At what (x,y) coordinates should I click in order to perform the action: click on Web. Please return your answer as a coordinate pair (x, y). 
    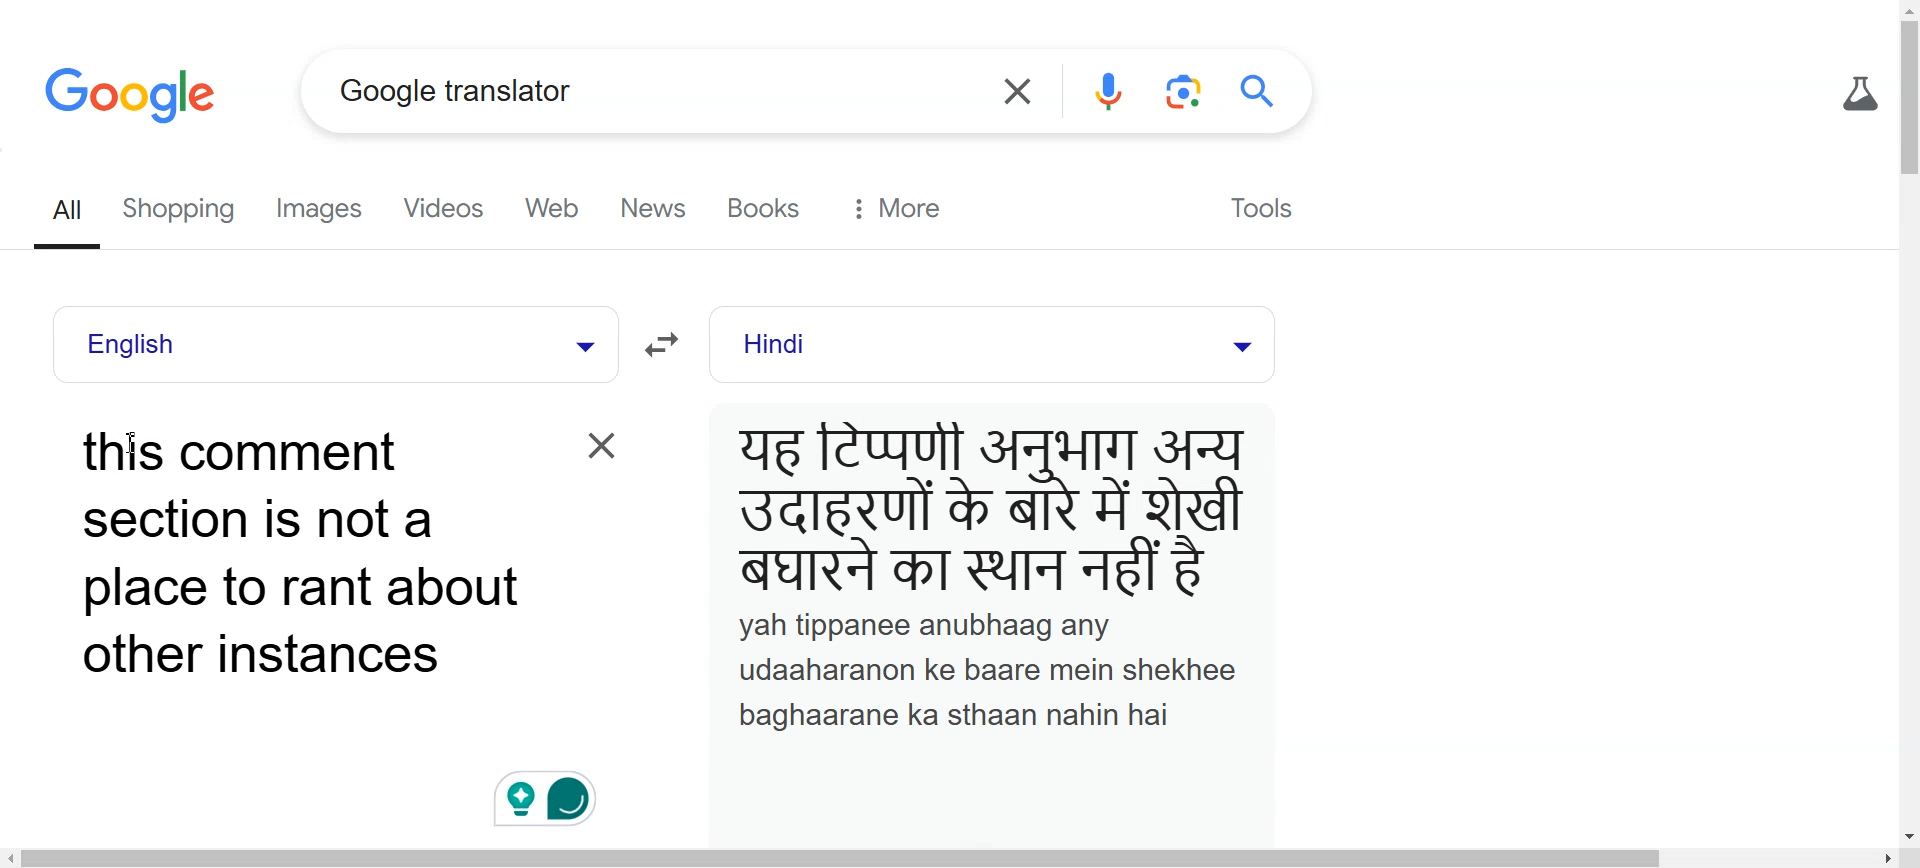
    Looking at the image, I should click on (560, 209).